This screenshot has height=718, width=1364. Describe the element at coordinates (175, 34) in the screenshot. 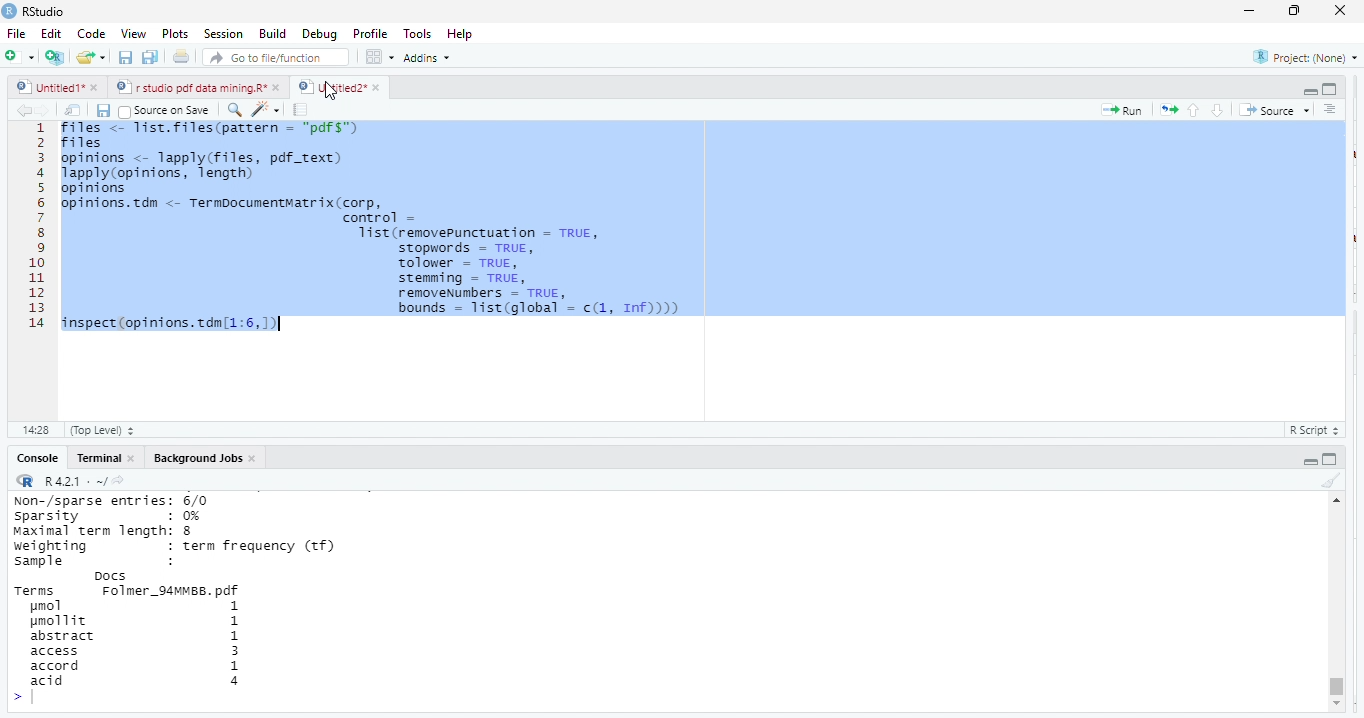

I see `plots` at that location.